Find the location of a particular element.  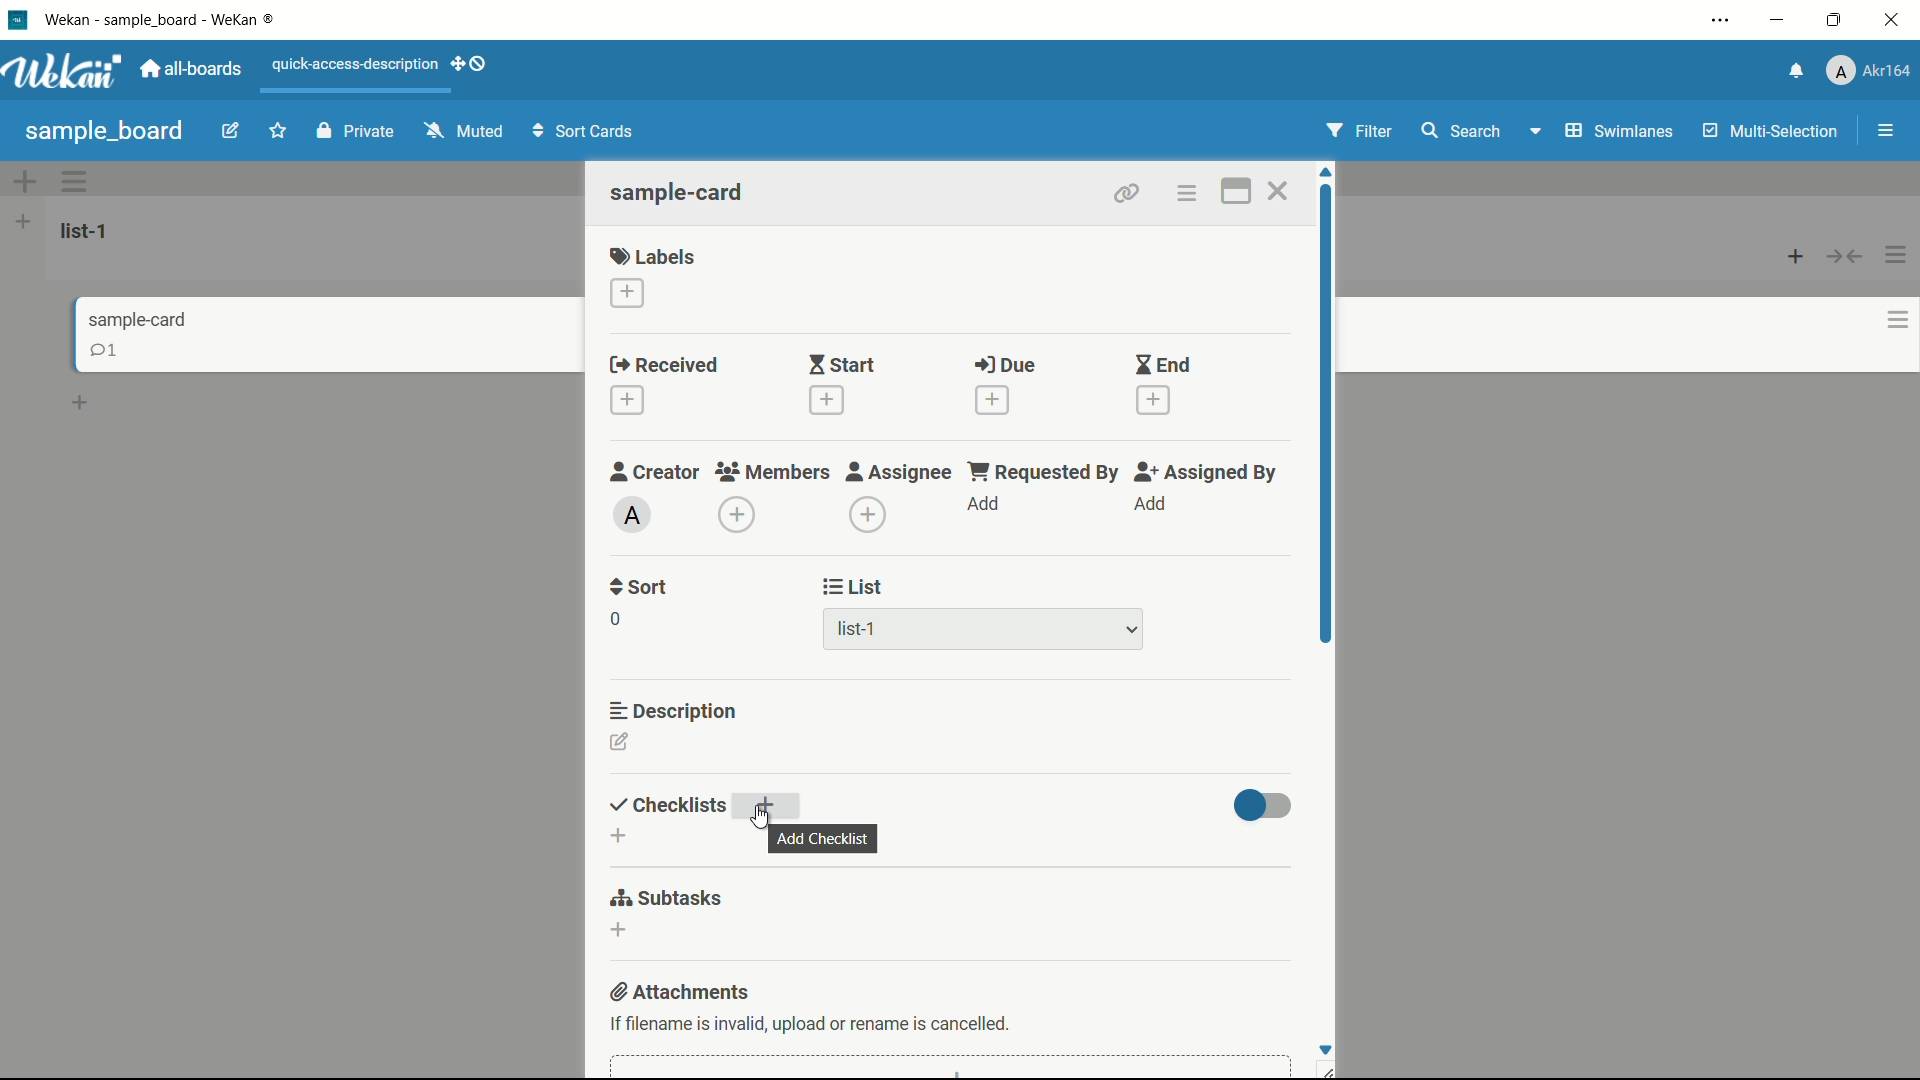

sample-card is located at coordinates (679, 192).